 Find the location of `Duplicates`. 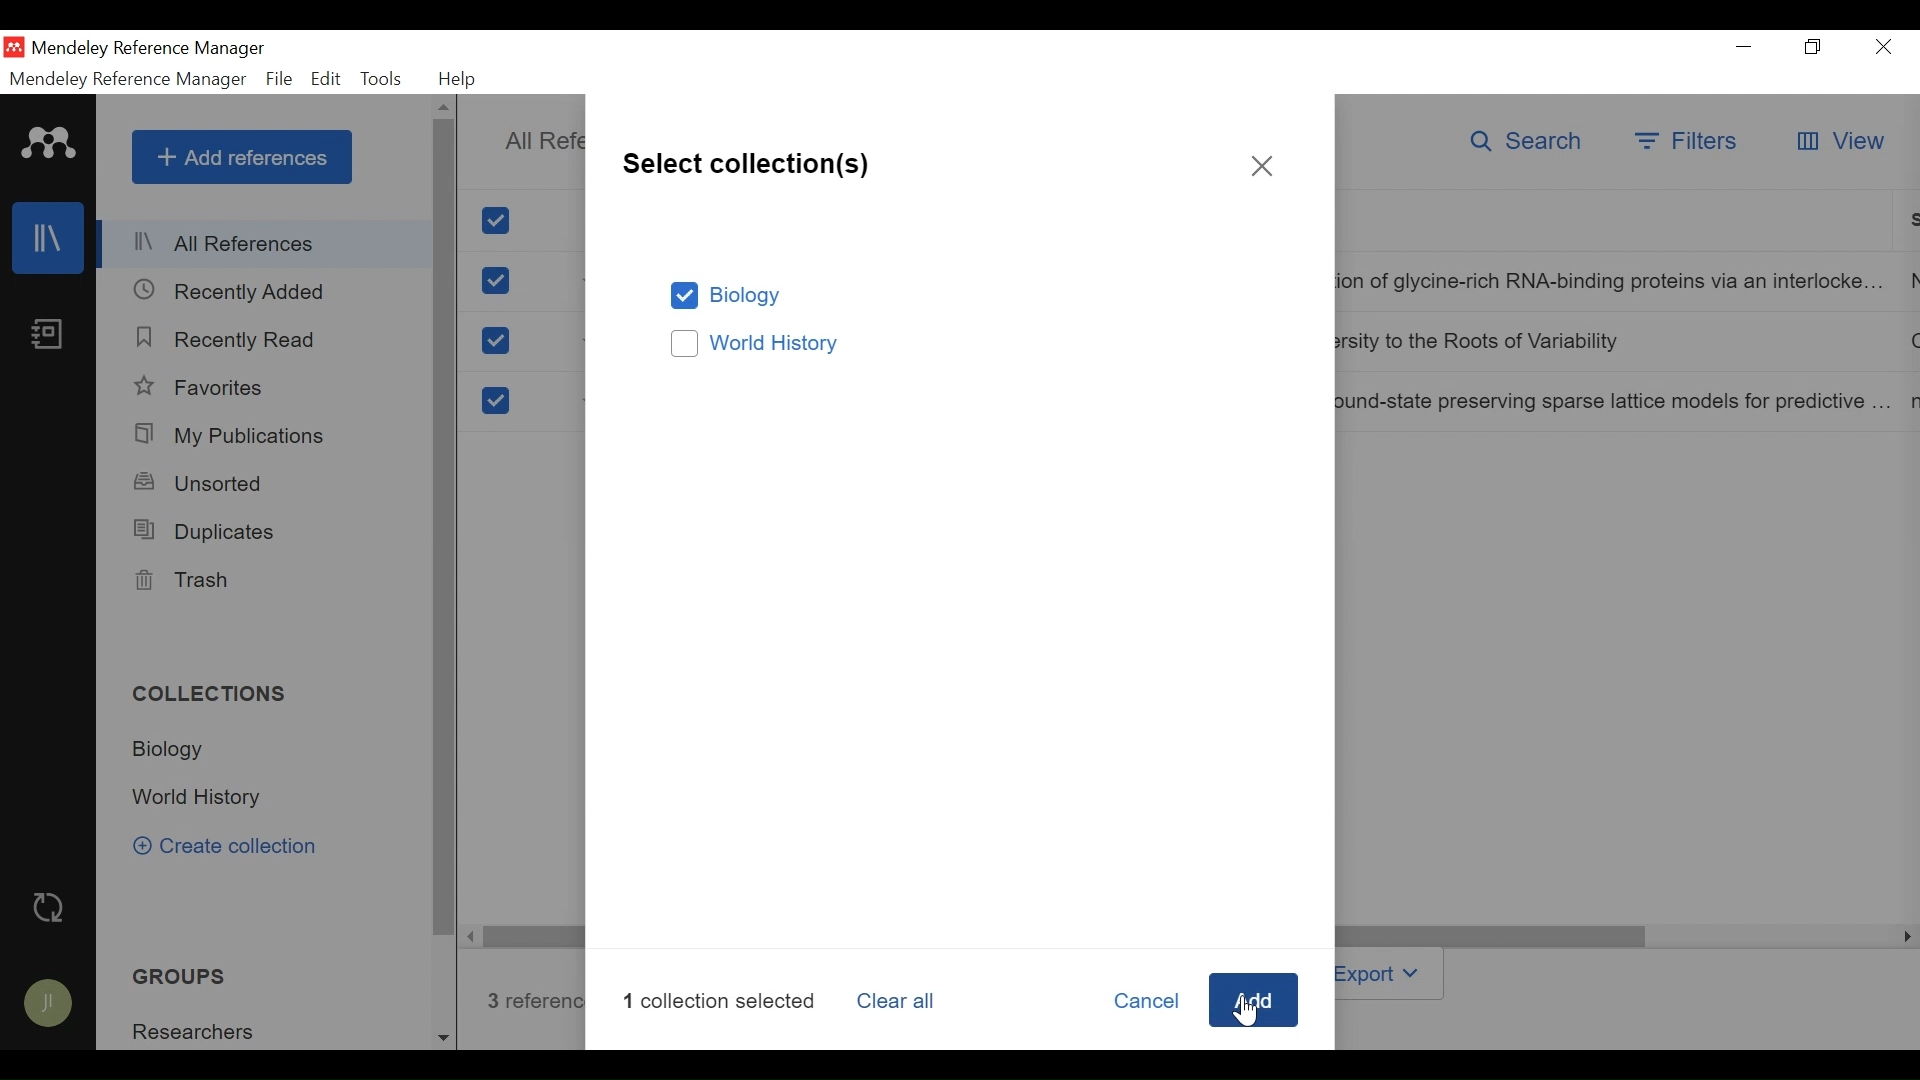

Duplicates is located at coordinates (206, 532).